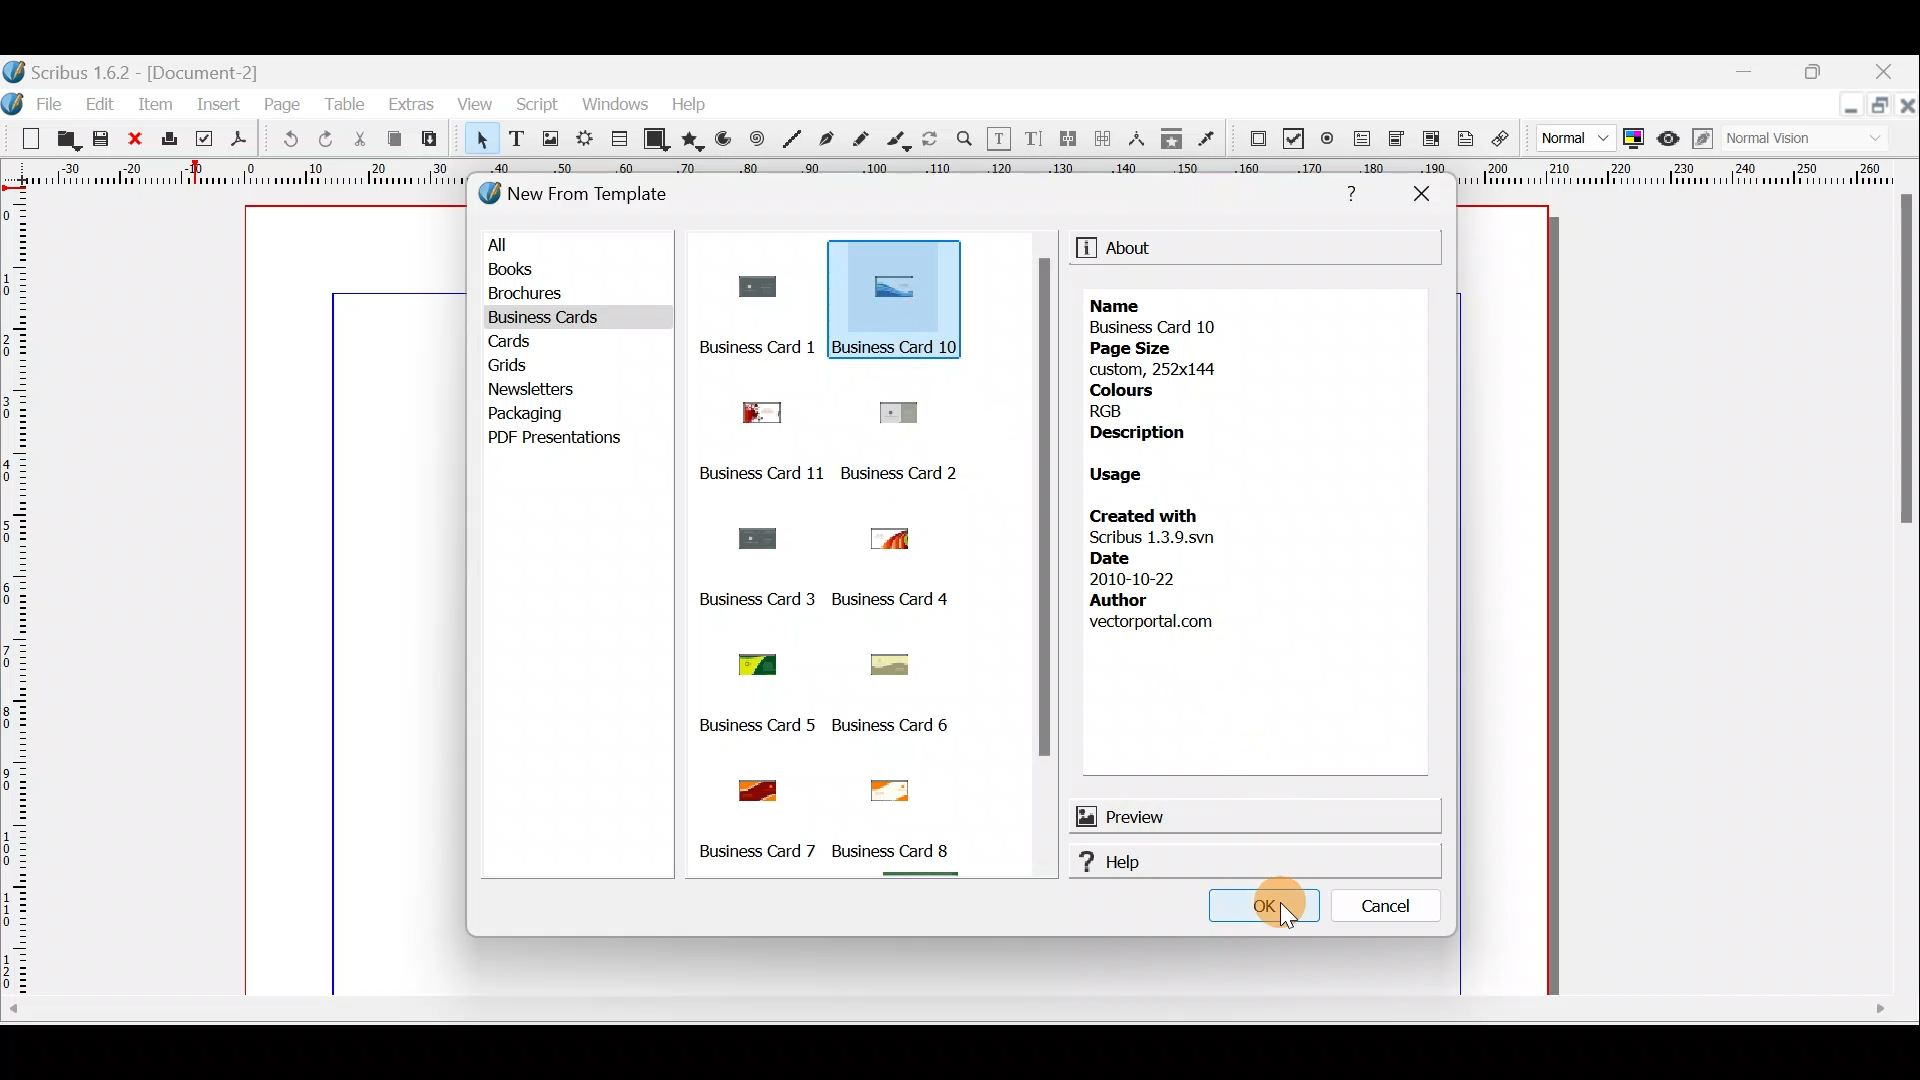 The image size is (1920, 1080). What do you see at coordinates (1267, 864) in the screenshot?
I see `Help` at bounding box center [1267, 864].